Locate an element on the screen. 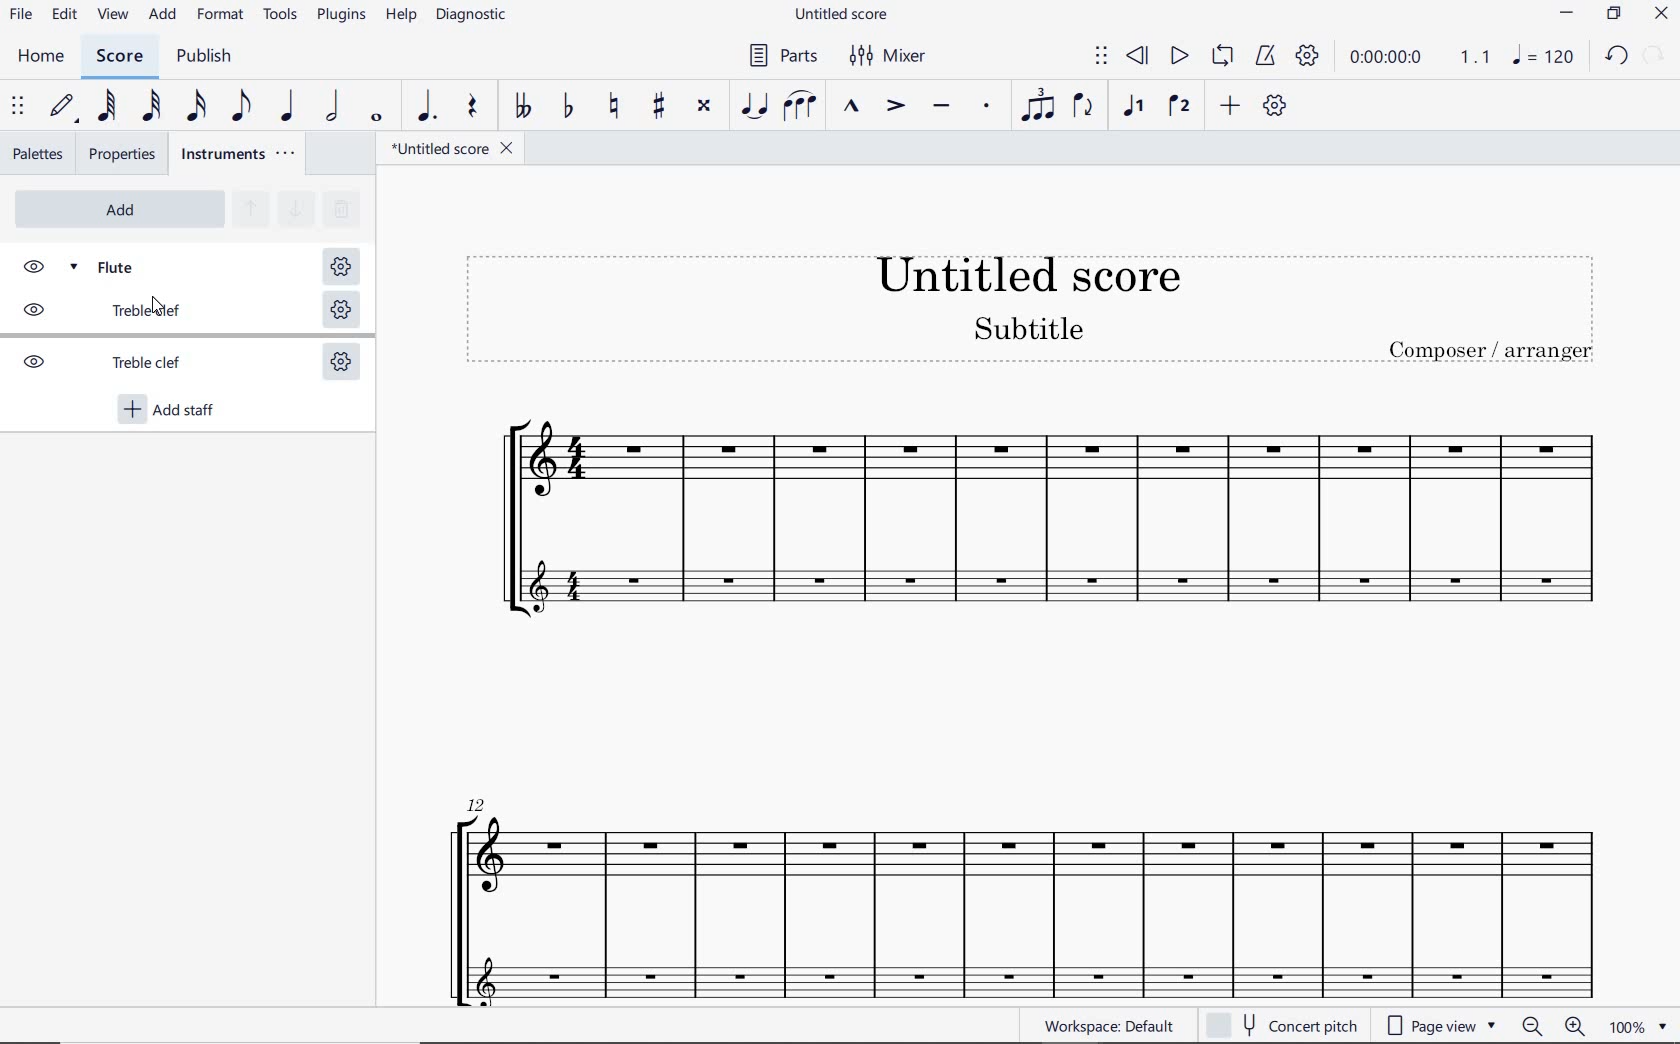  file name is located at coordinates (451, 149).